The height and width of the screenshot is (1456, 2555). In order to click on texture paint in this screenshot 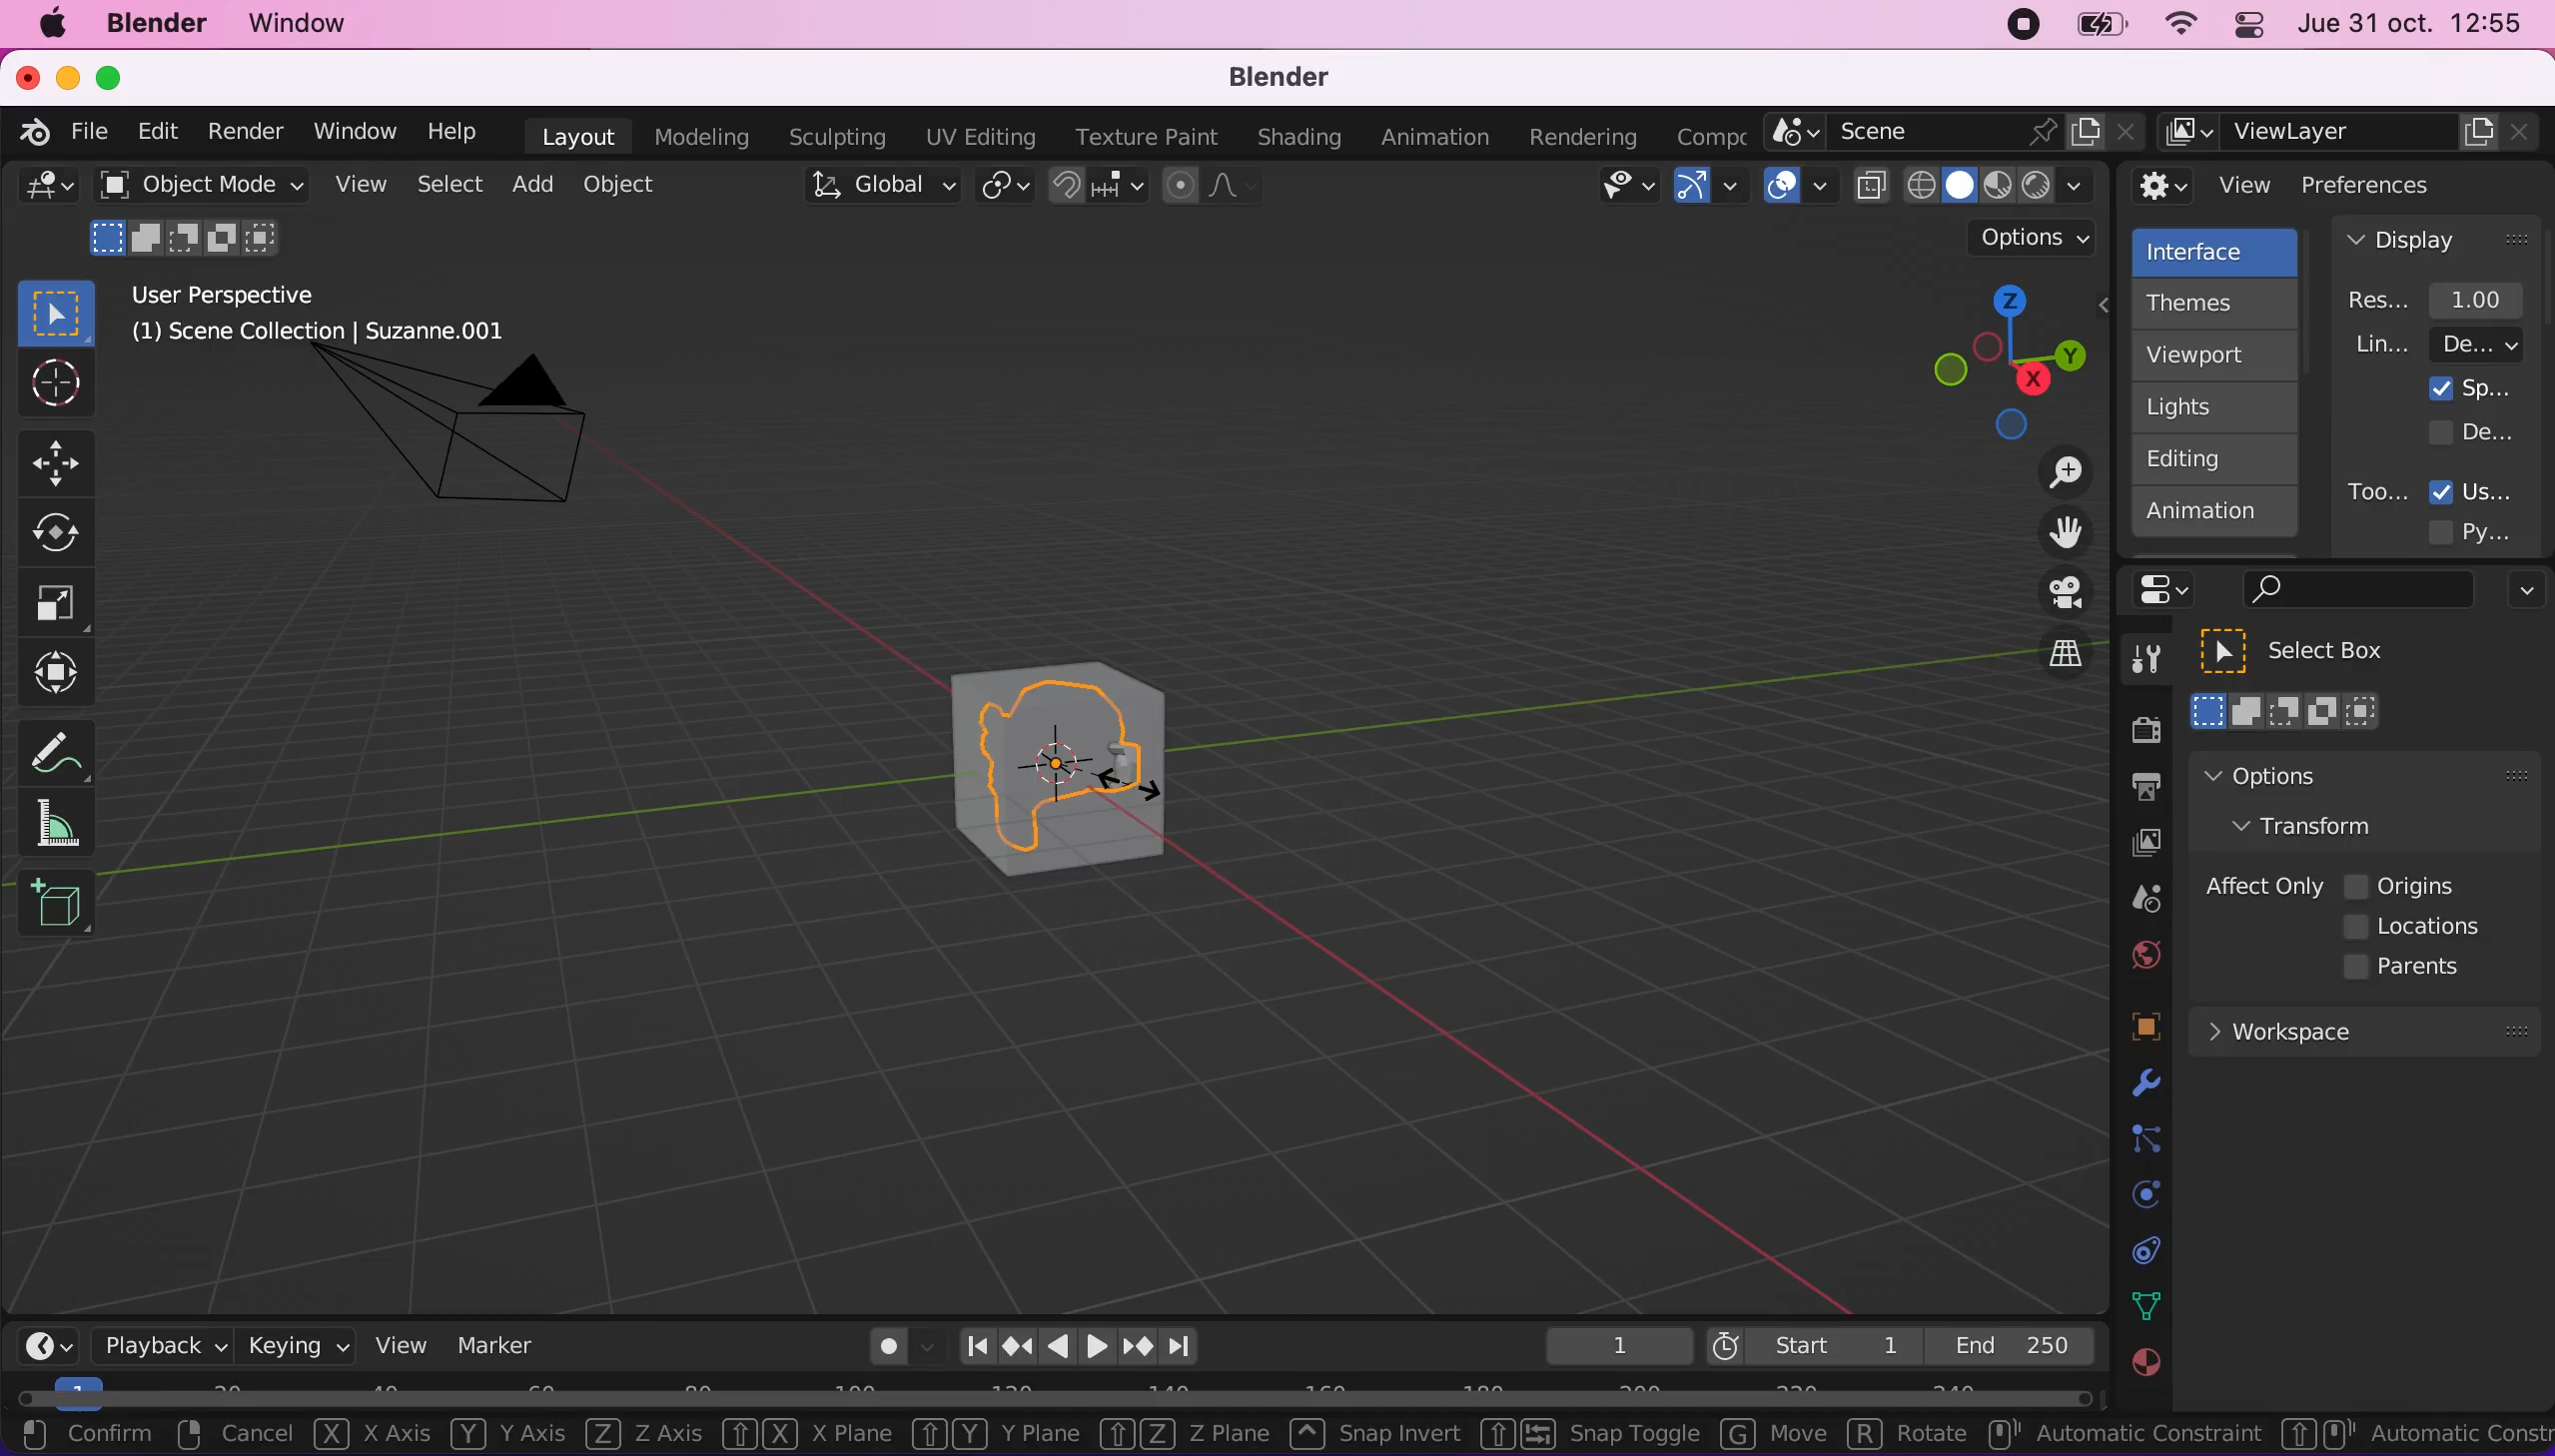, I will do `click(1142, 136)`.